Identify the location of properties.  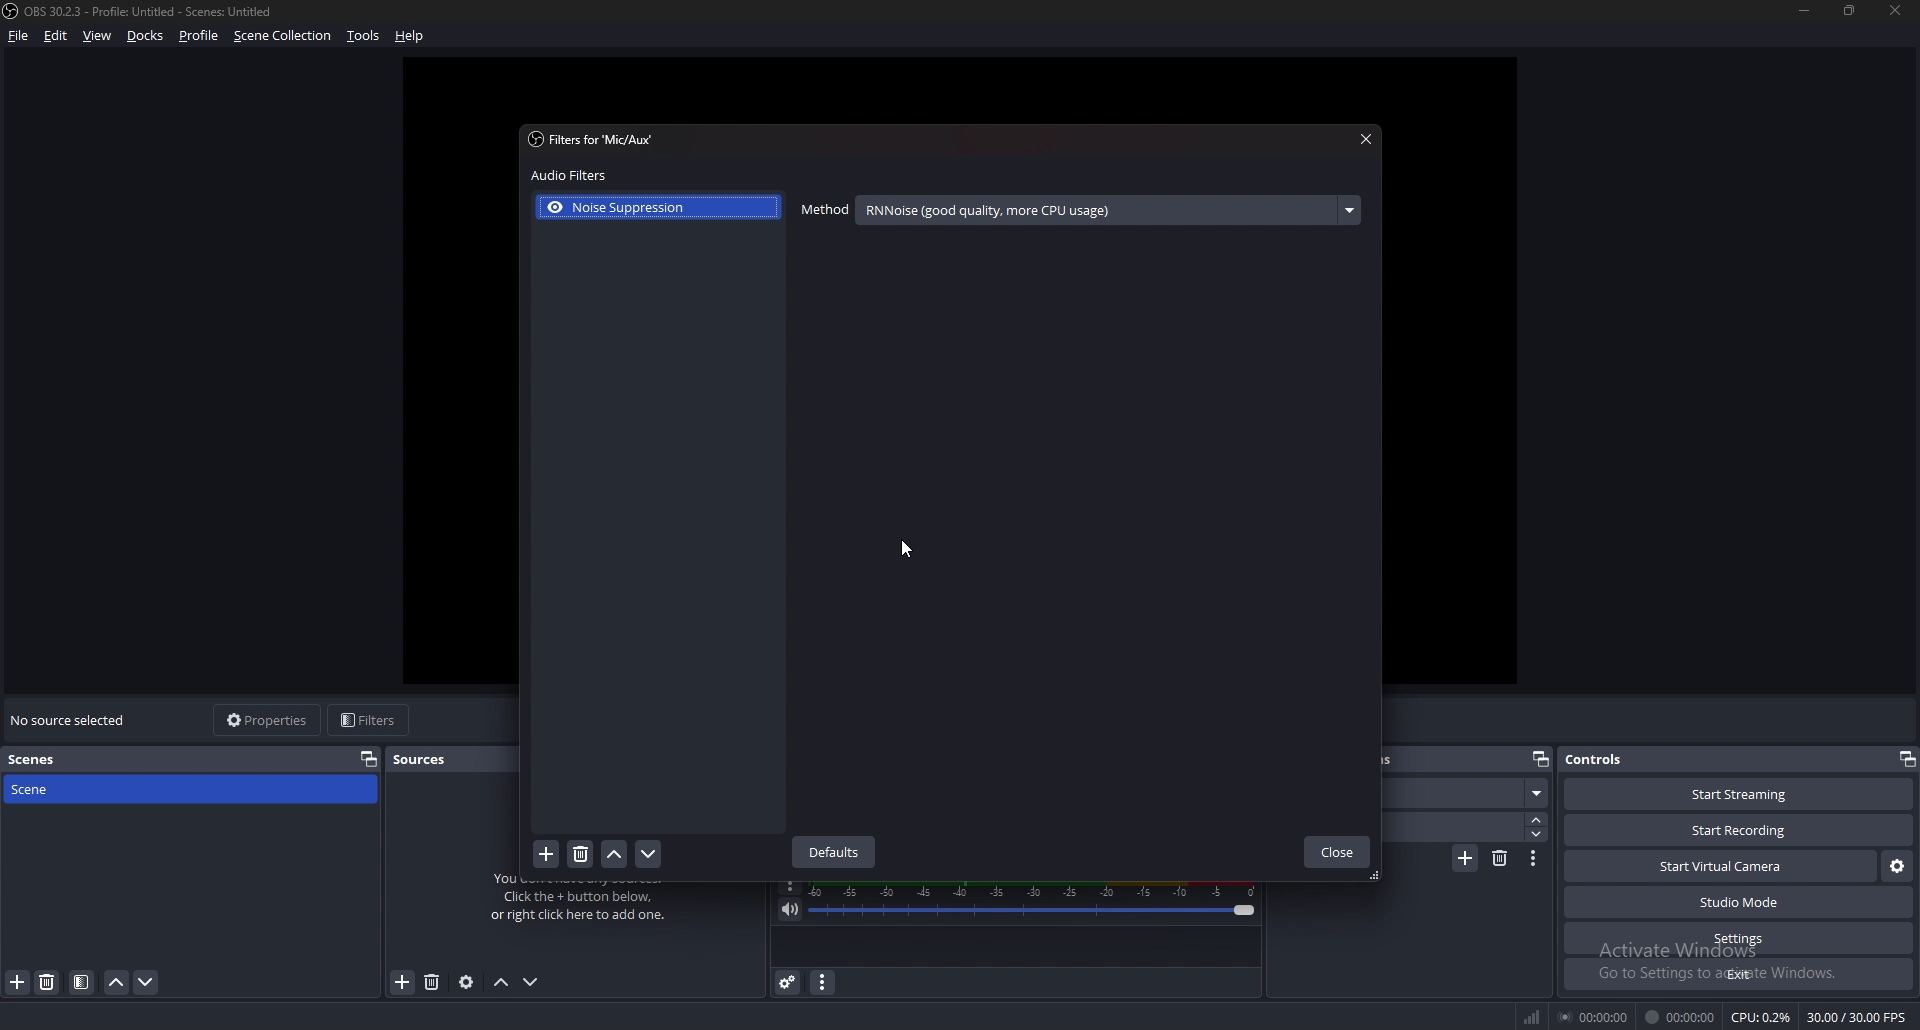
(273, 721).